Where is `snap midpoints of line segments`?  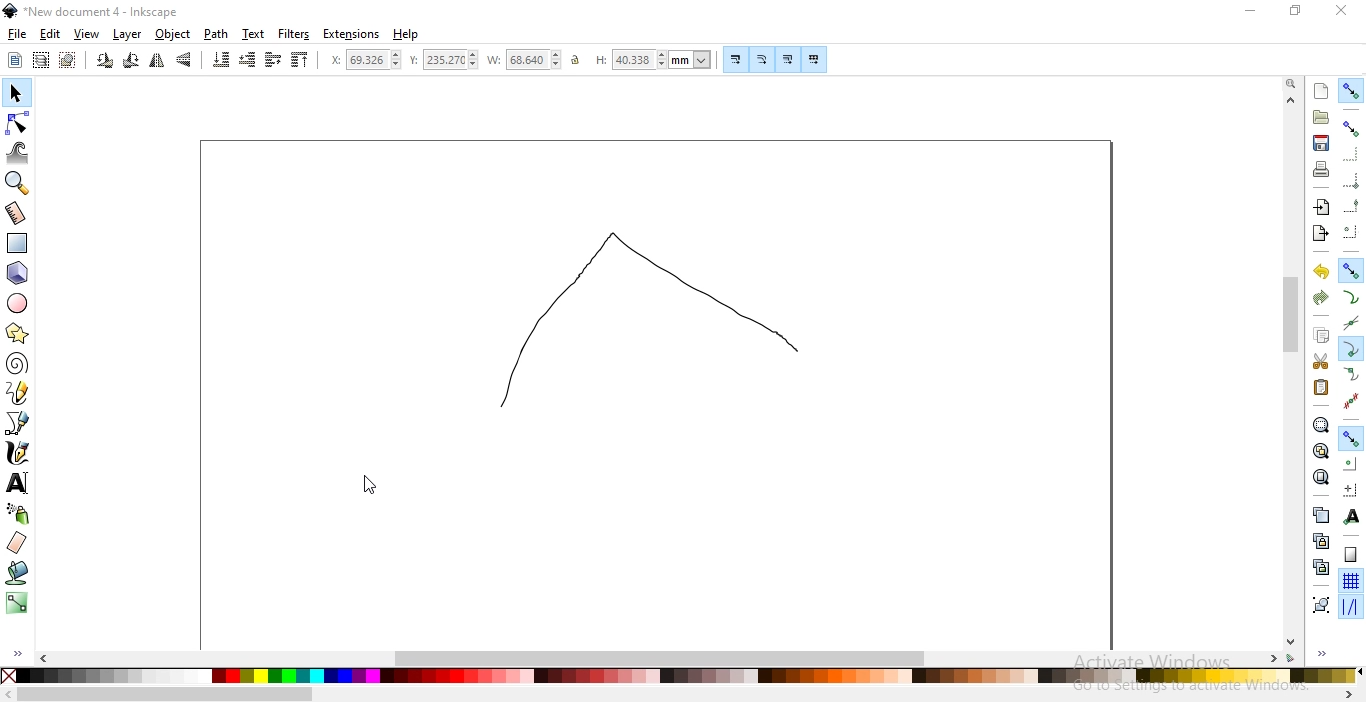 snap midpoints of line segments is located at coordinates (1352, 400).